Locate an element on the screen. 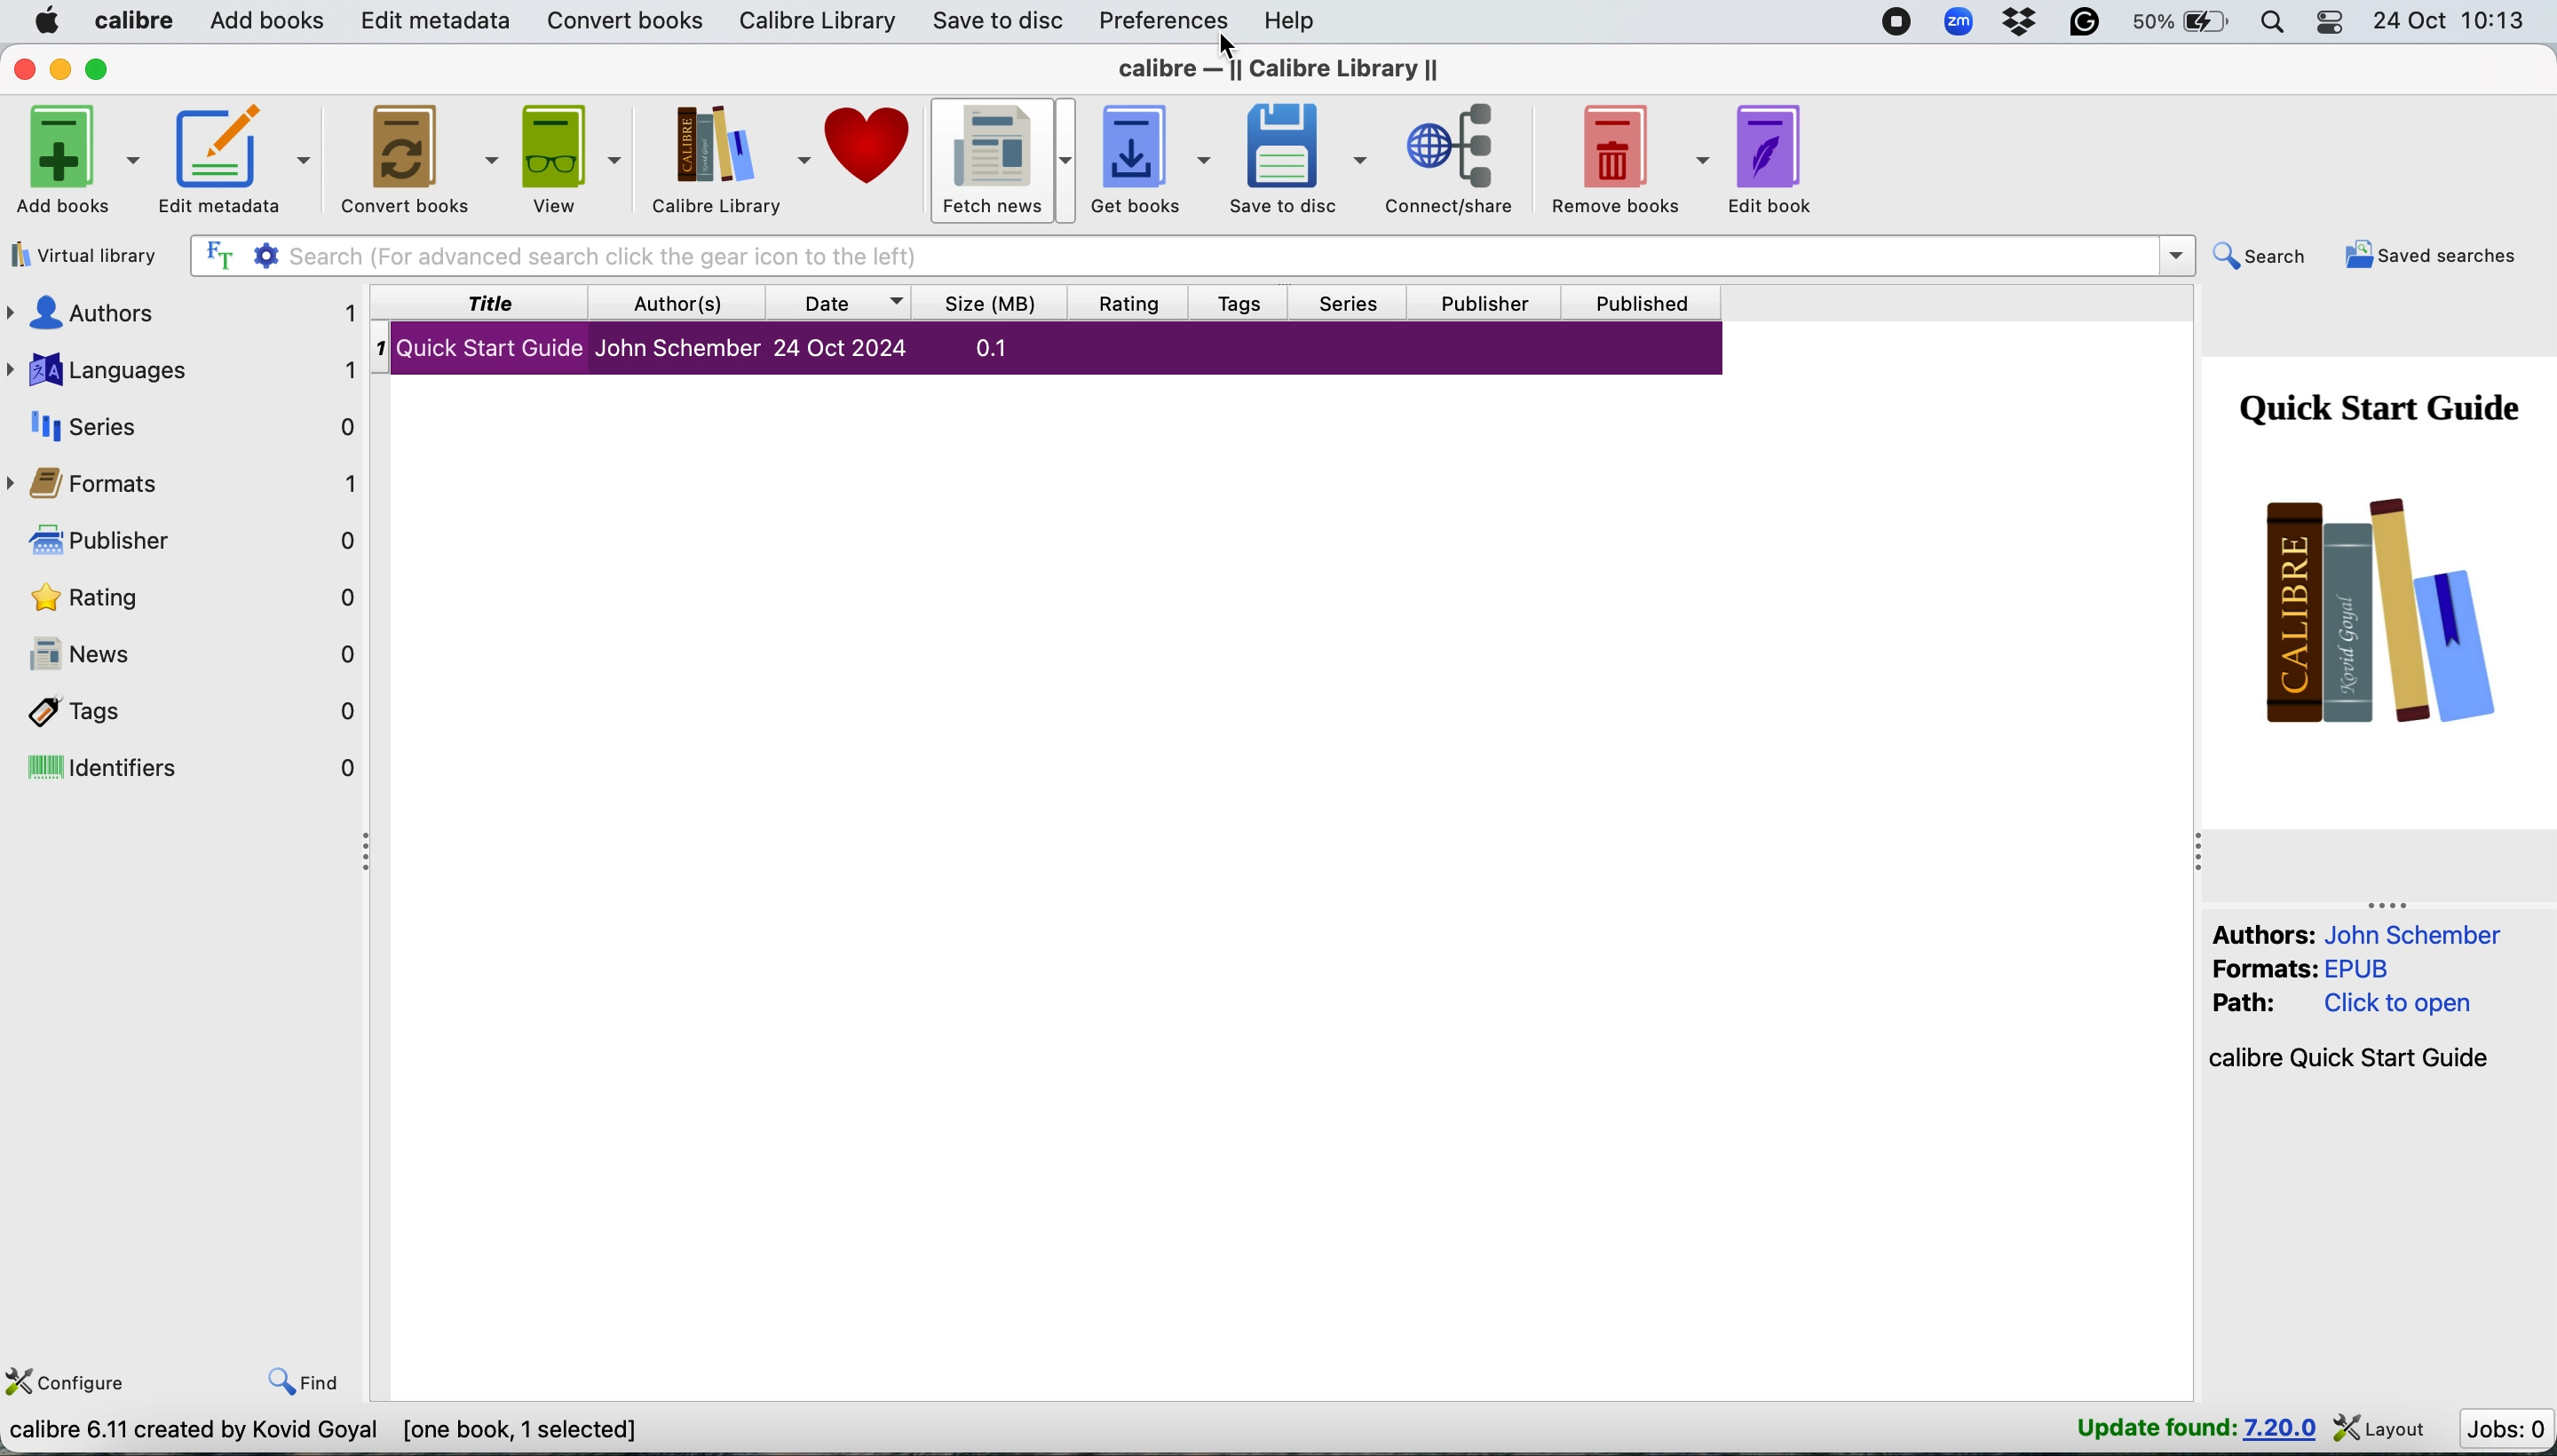  spotlight search is located at coordinates (2278, 24).